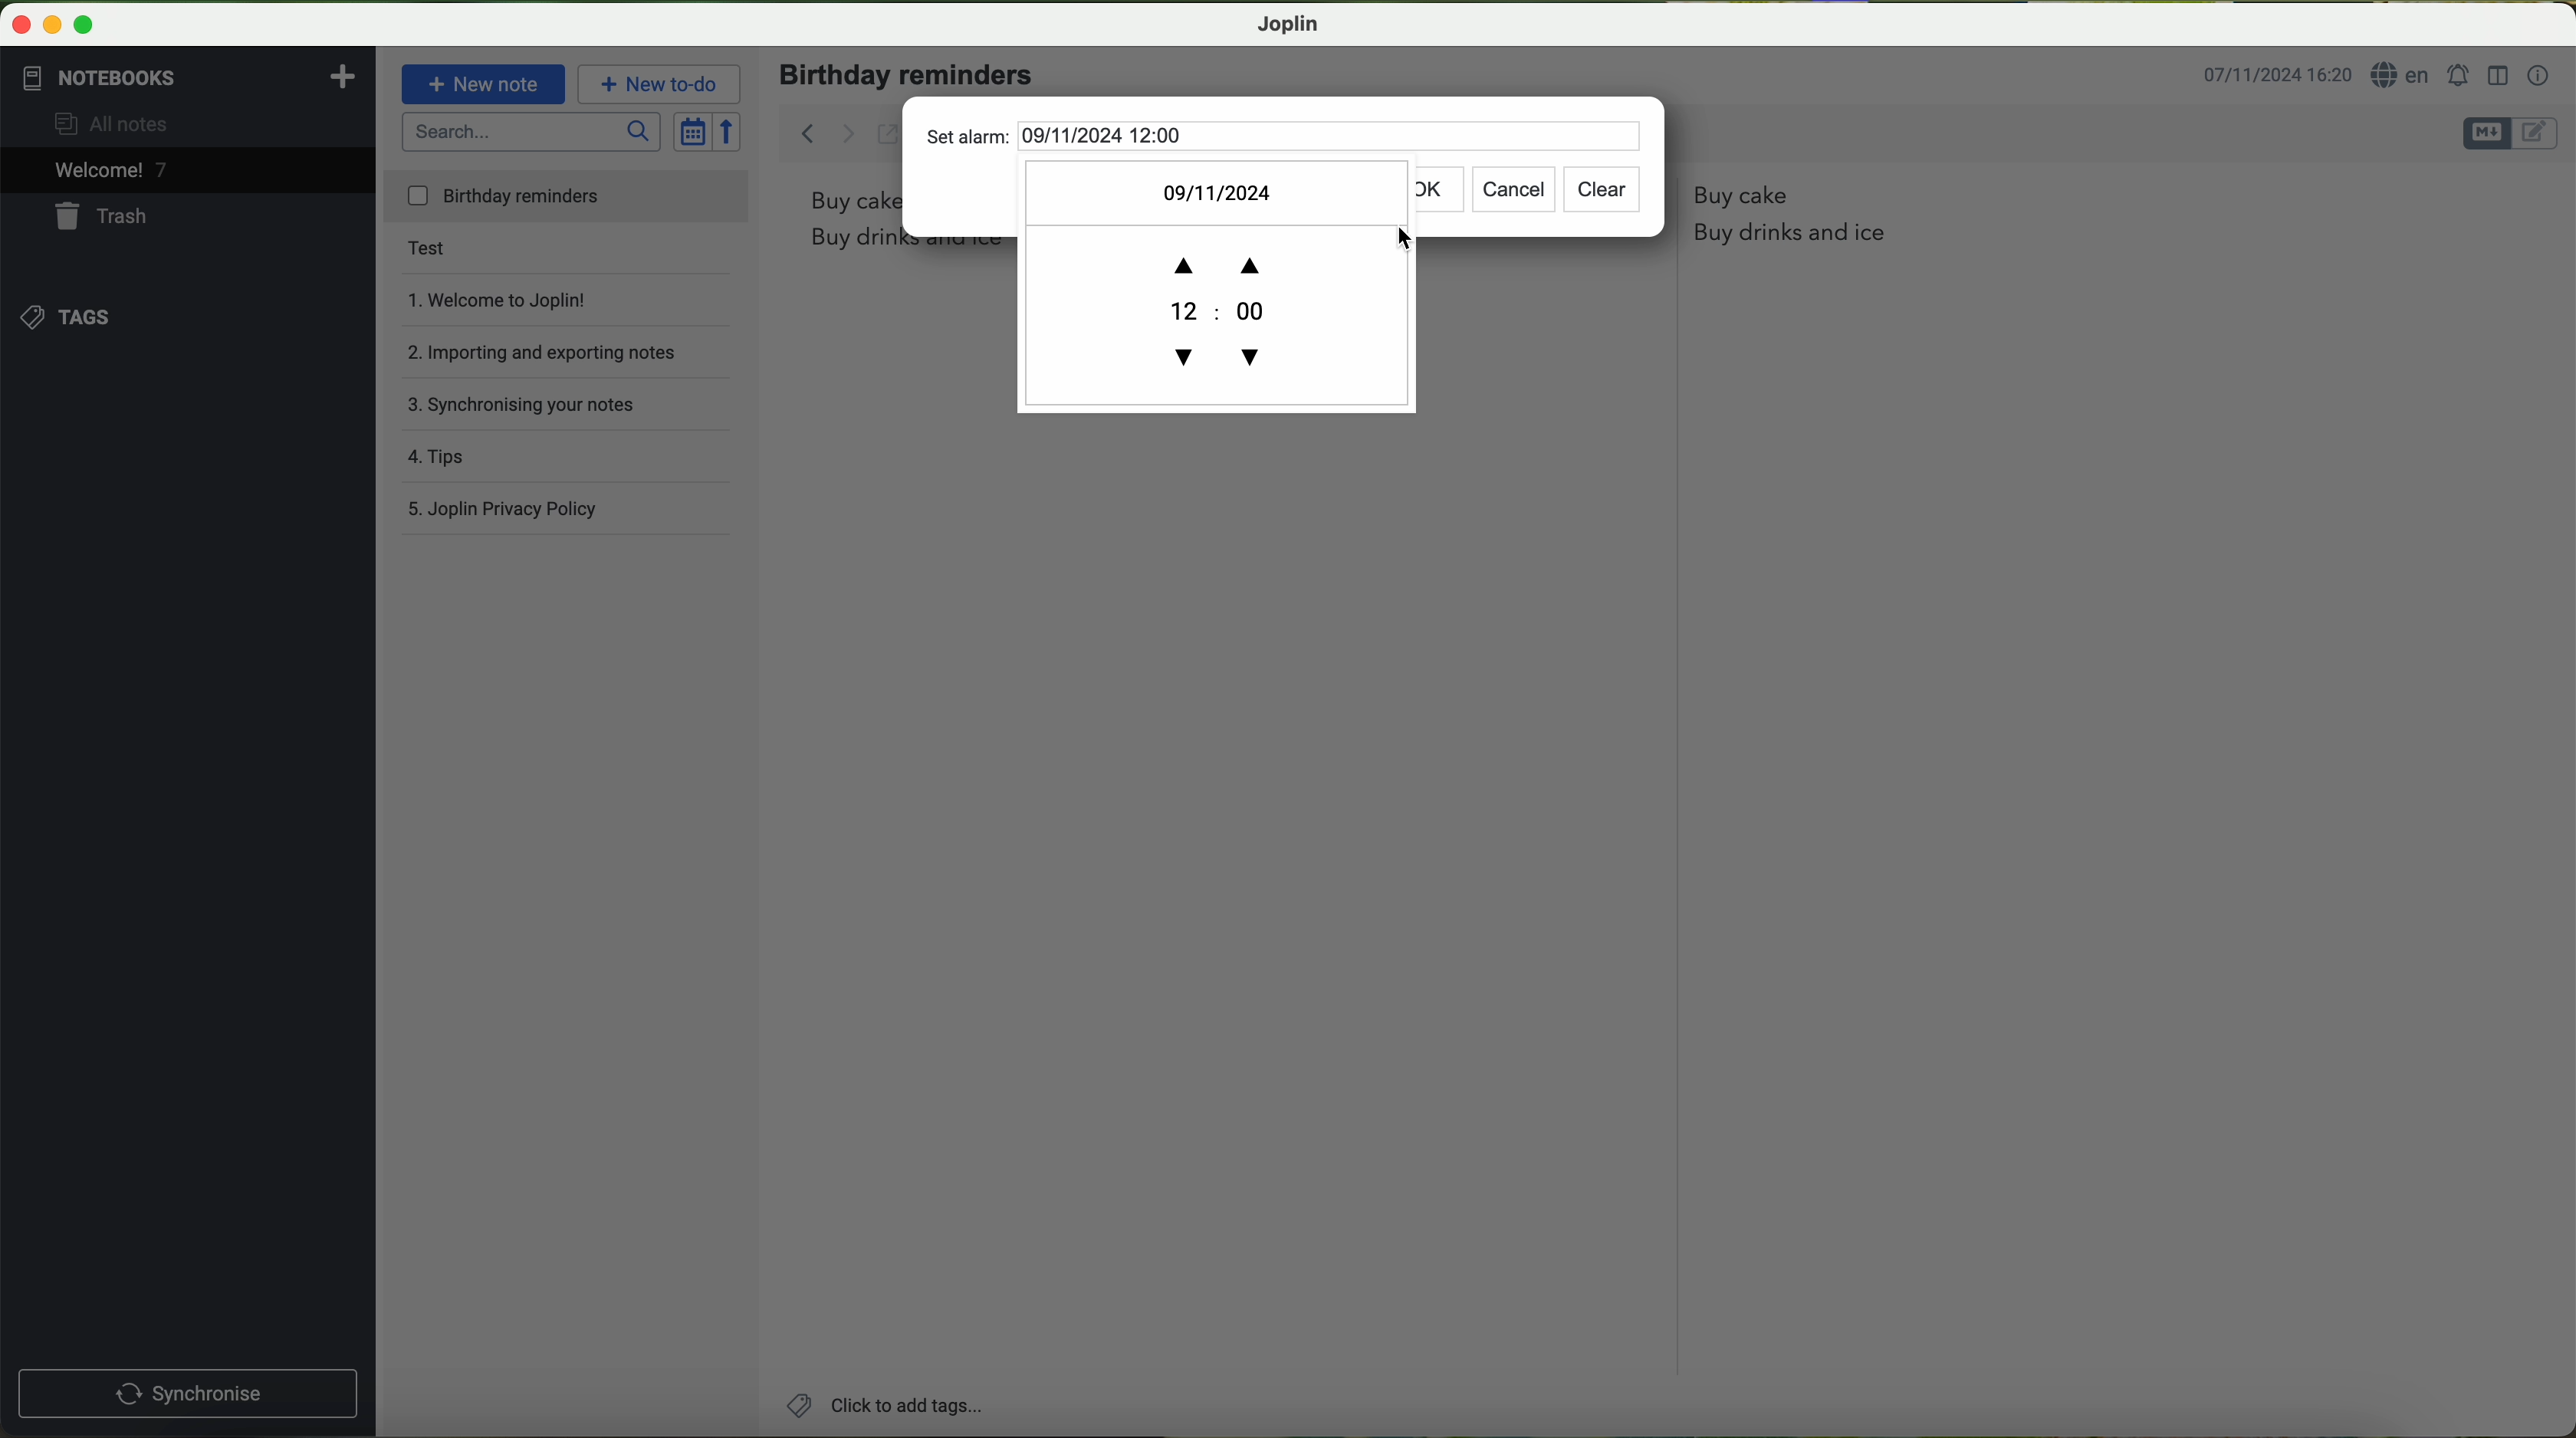 The image size is (2576, 1438). I want to click on notebooks tab, so click(188, 78).